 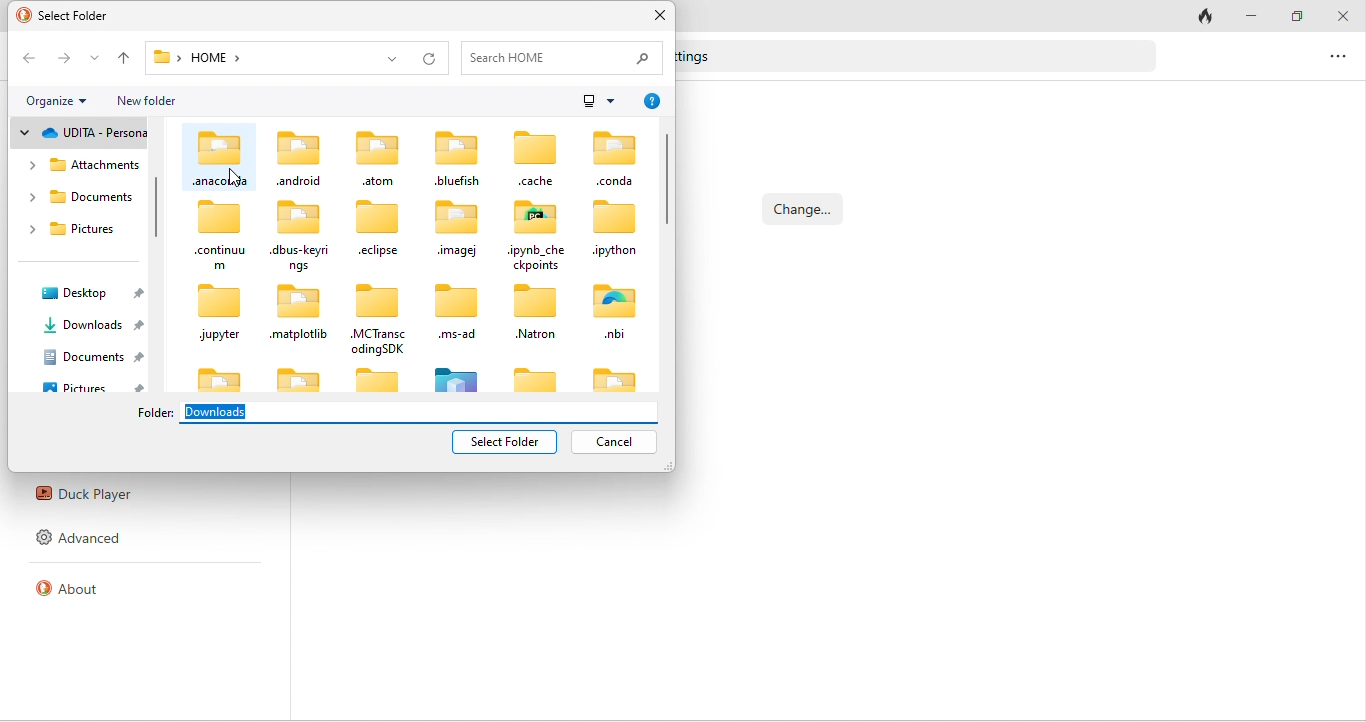 I want to click on forward, so click(x=63, y=59).